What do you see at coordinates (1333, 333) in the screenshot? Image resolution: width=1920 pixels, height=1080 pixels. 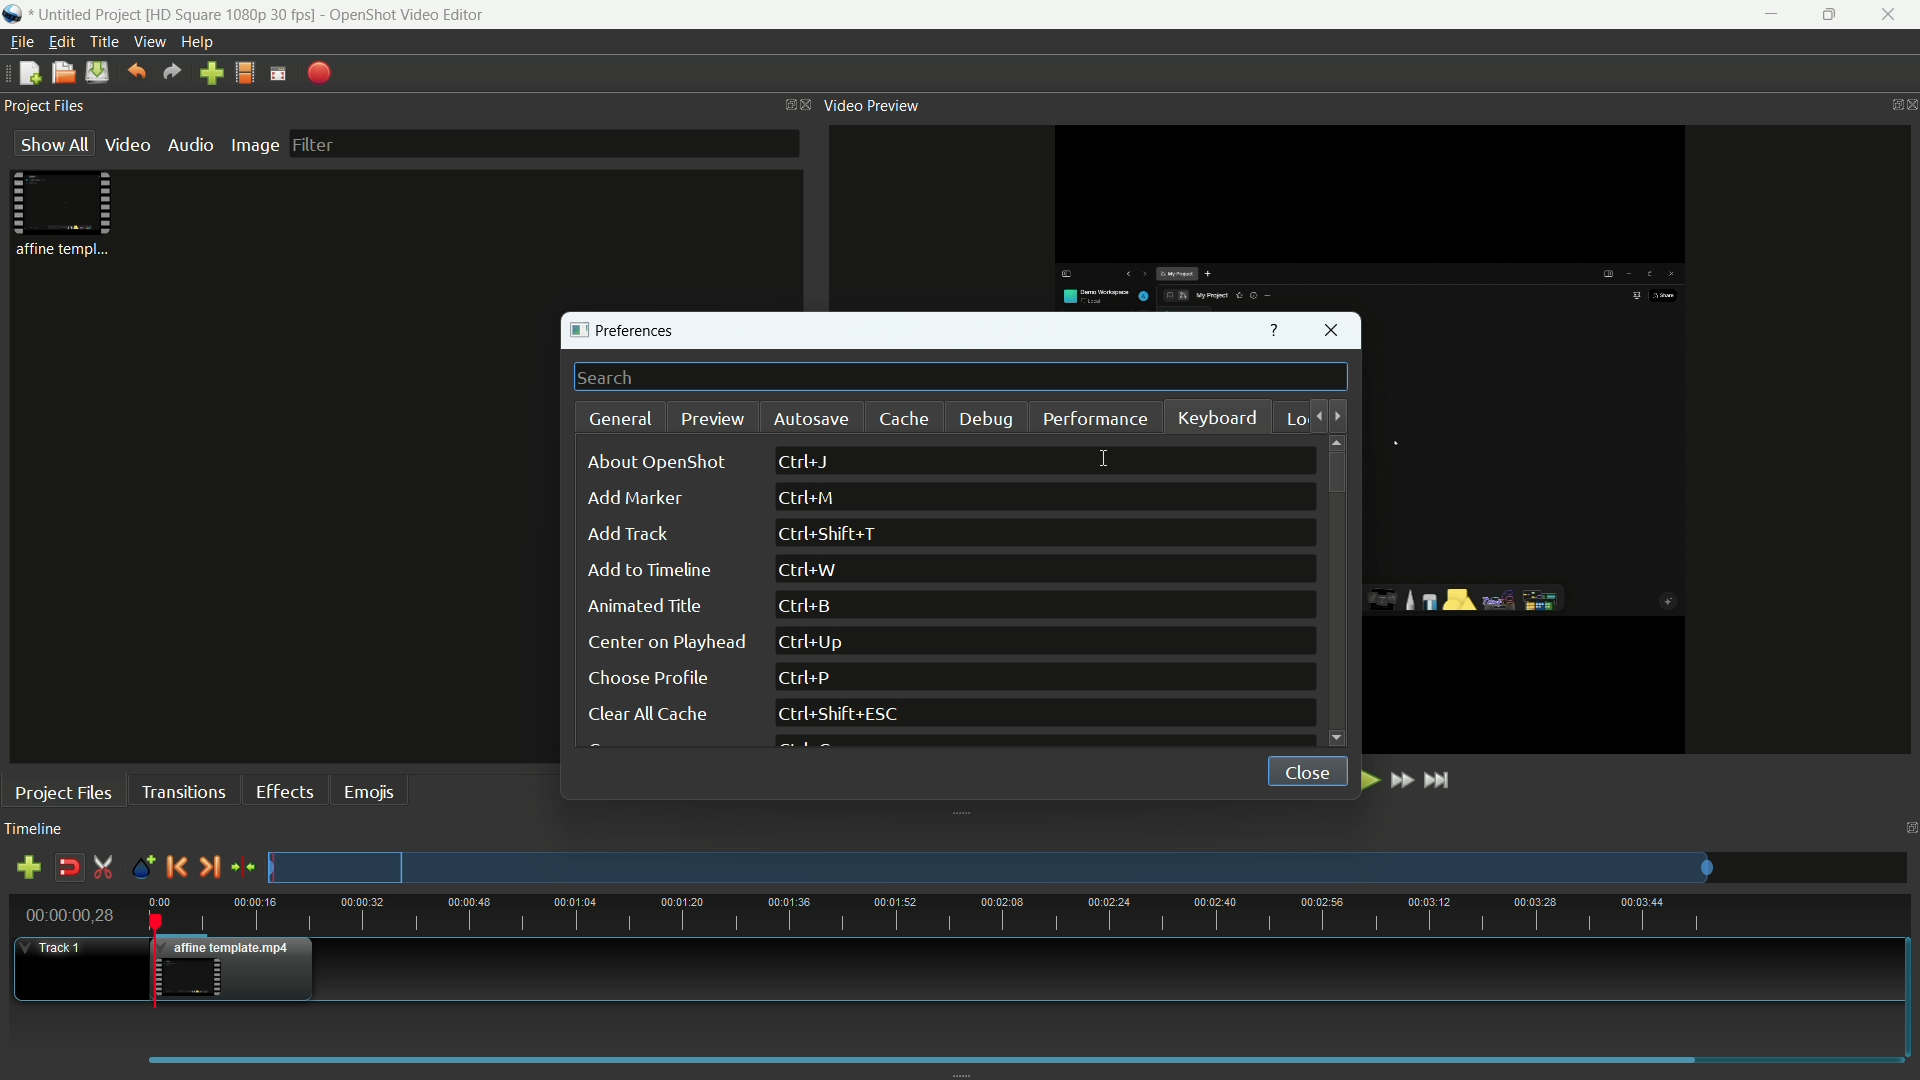 I see `close window` at bounding box center [1333, 333].